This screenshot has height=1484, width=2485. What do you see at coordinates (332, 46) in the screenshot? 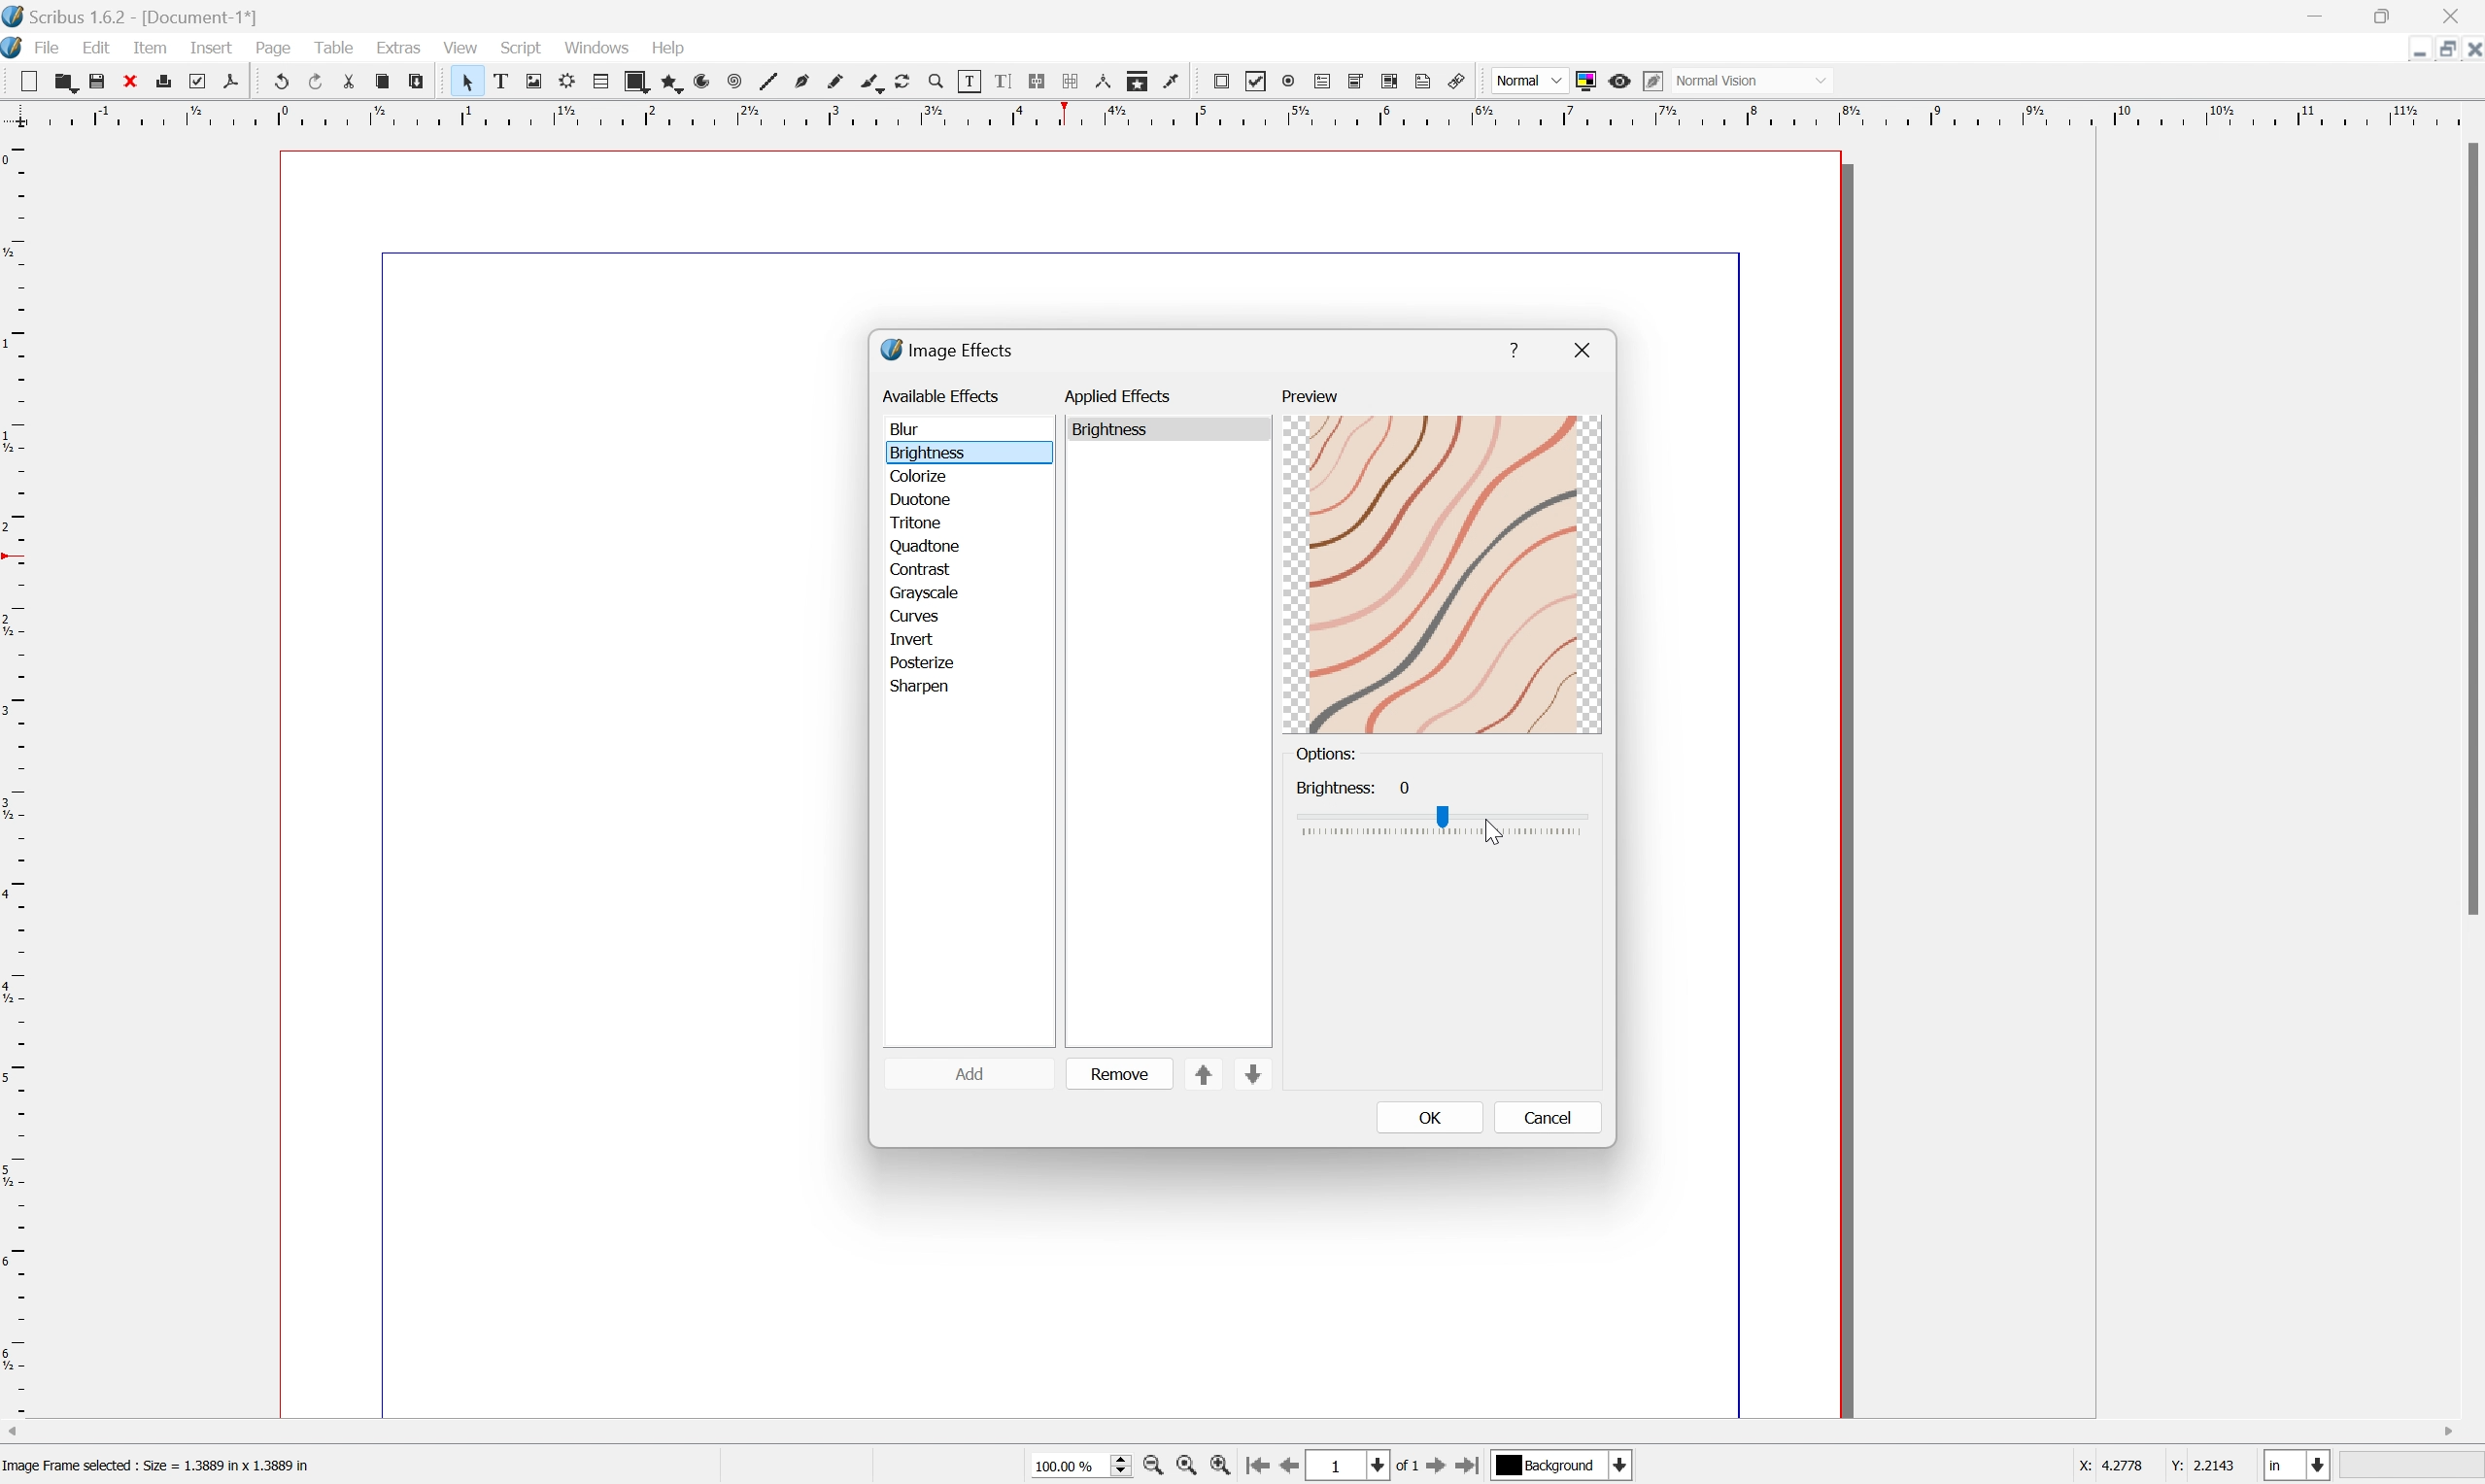
I see `Table` at bounding box center [332, 46].